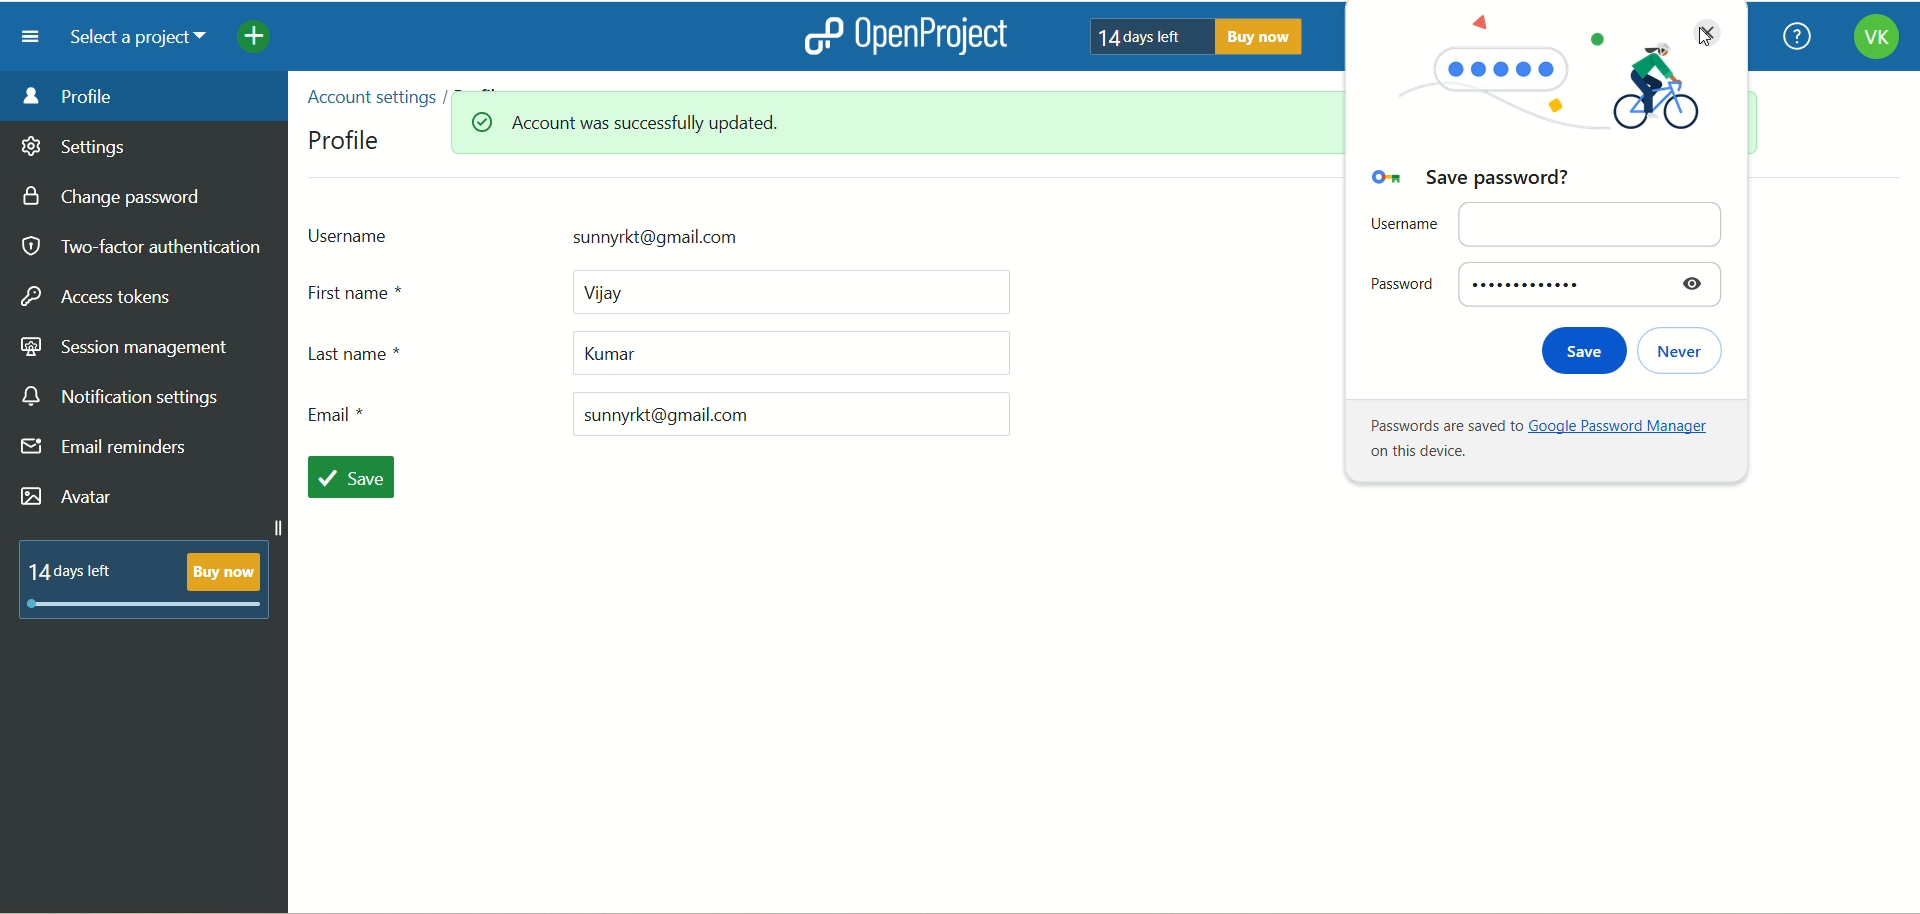 This screenshot has height=914, width=1920. Describe the element at coordinates (123, 398) in the screenshot. I see `notification settings` at that location.